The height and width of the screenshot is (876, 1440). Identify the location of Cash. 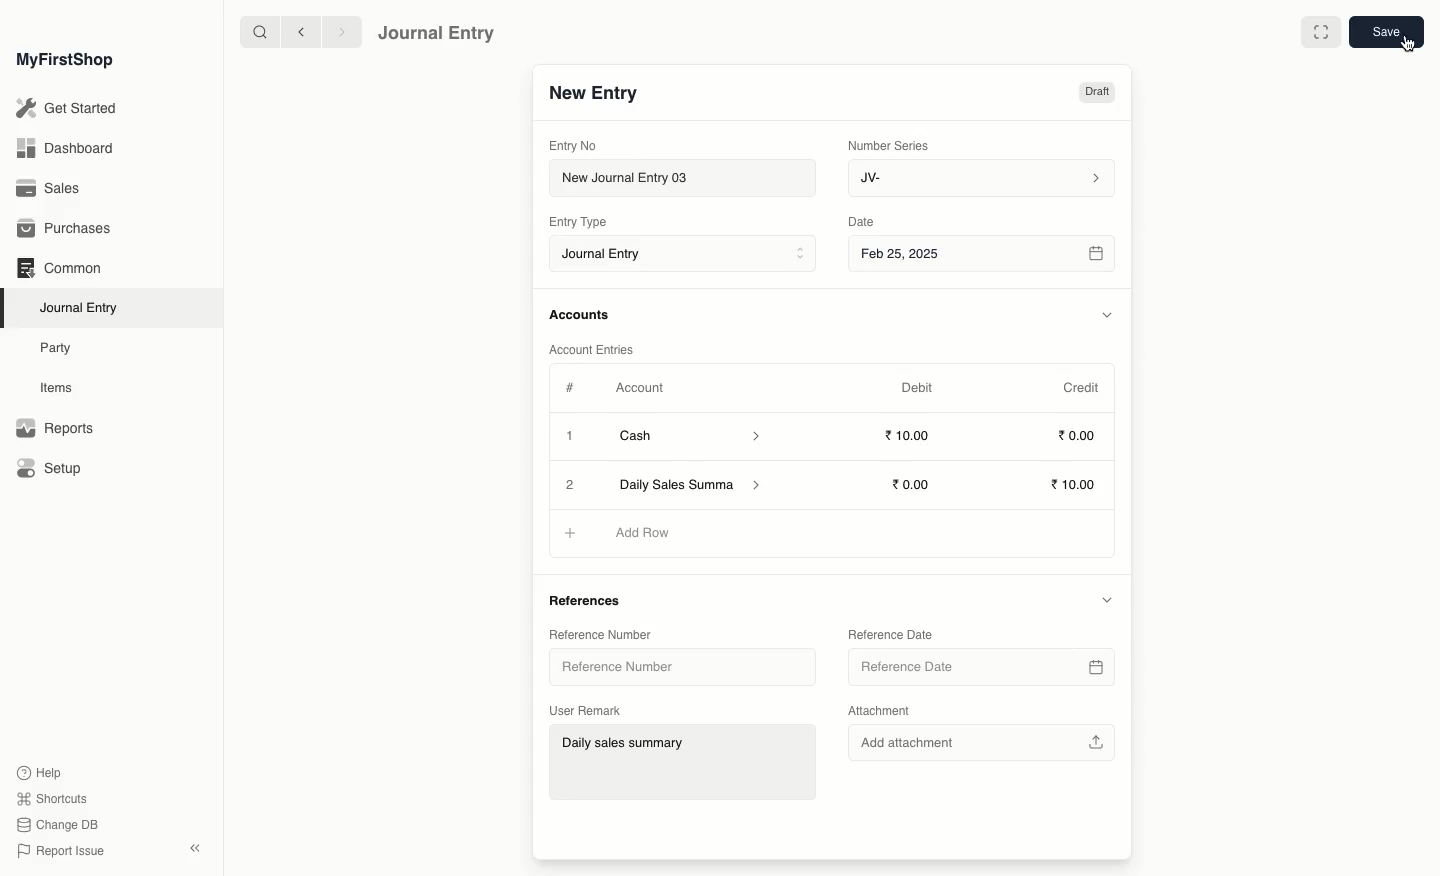
(689, 436).